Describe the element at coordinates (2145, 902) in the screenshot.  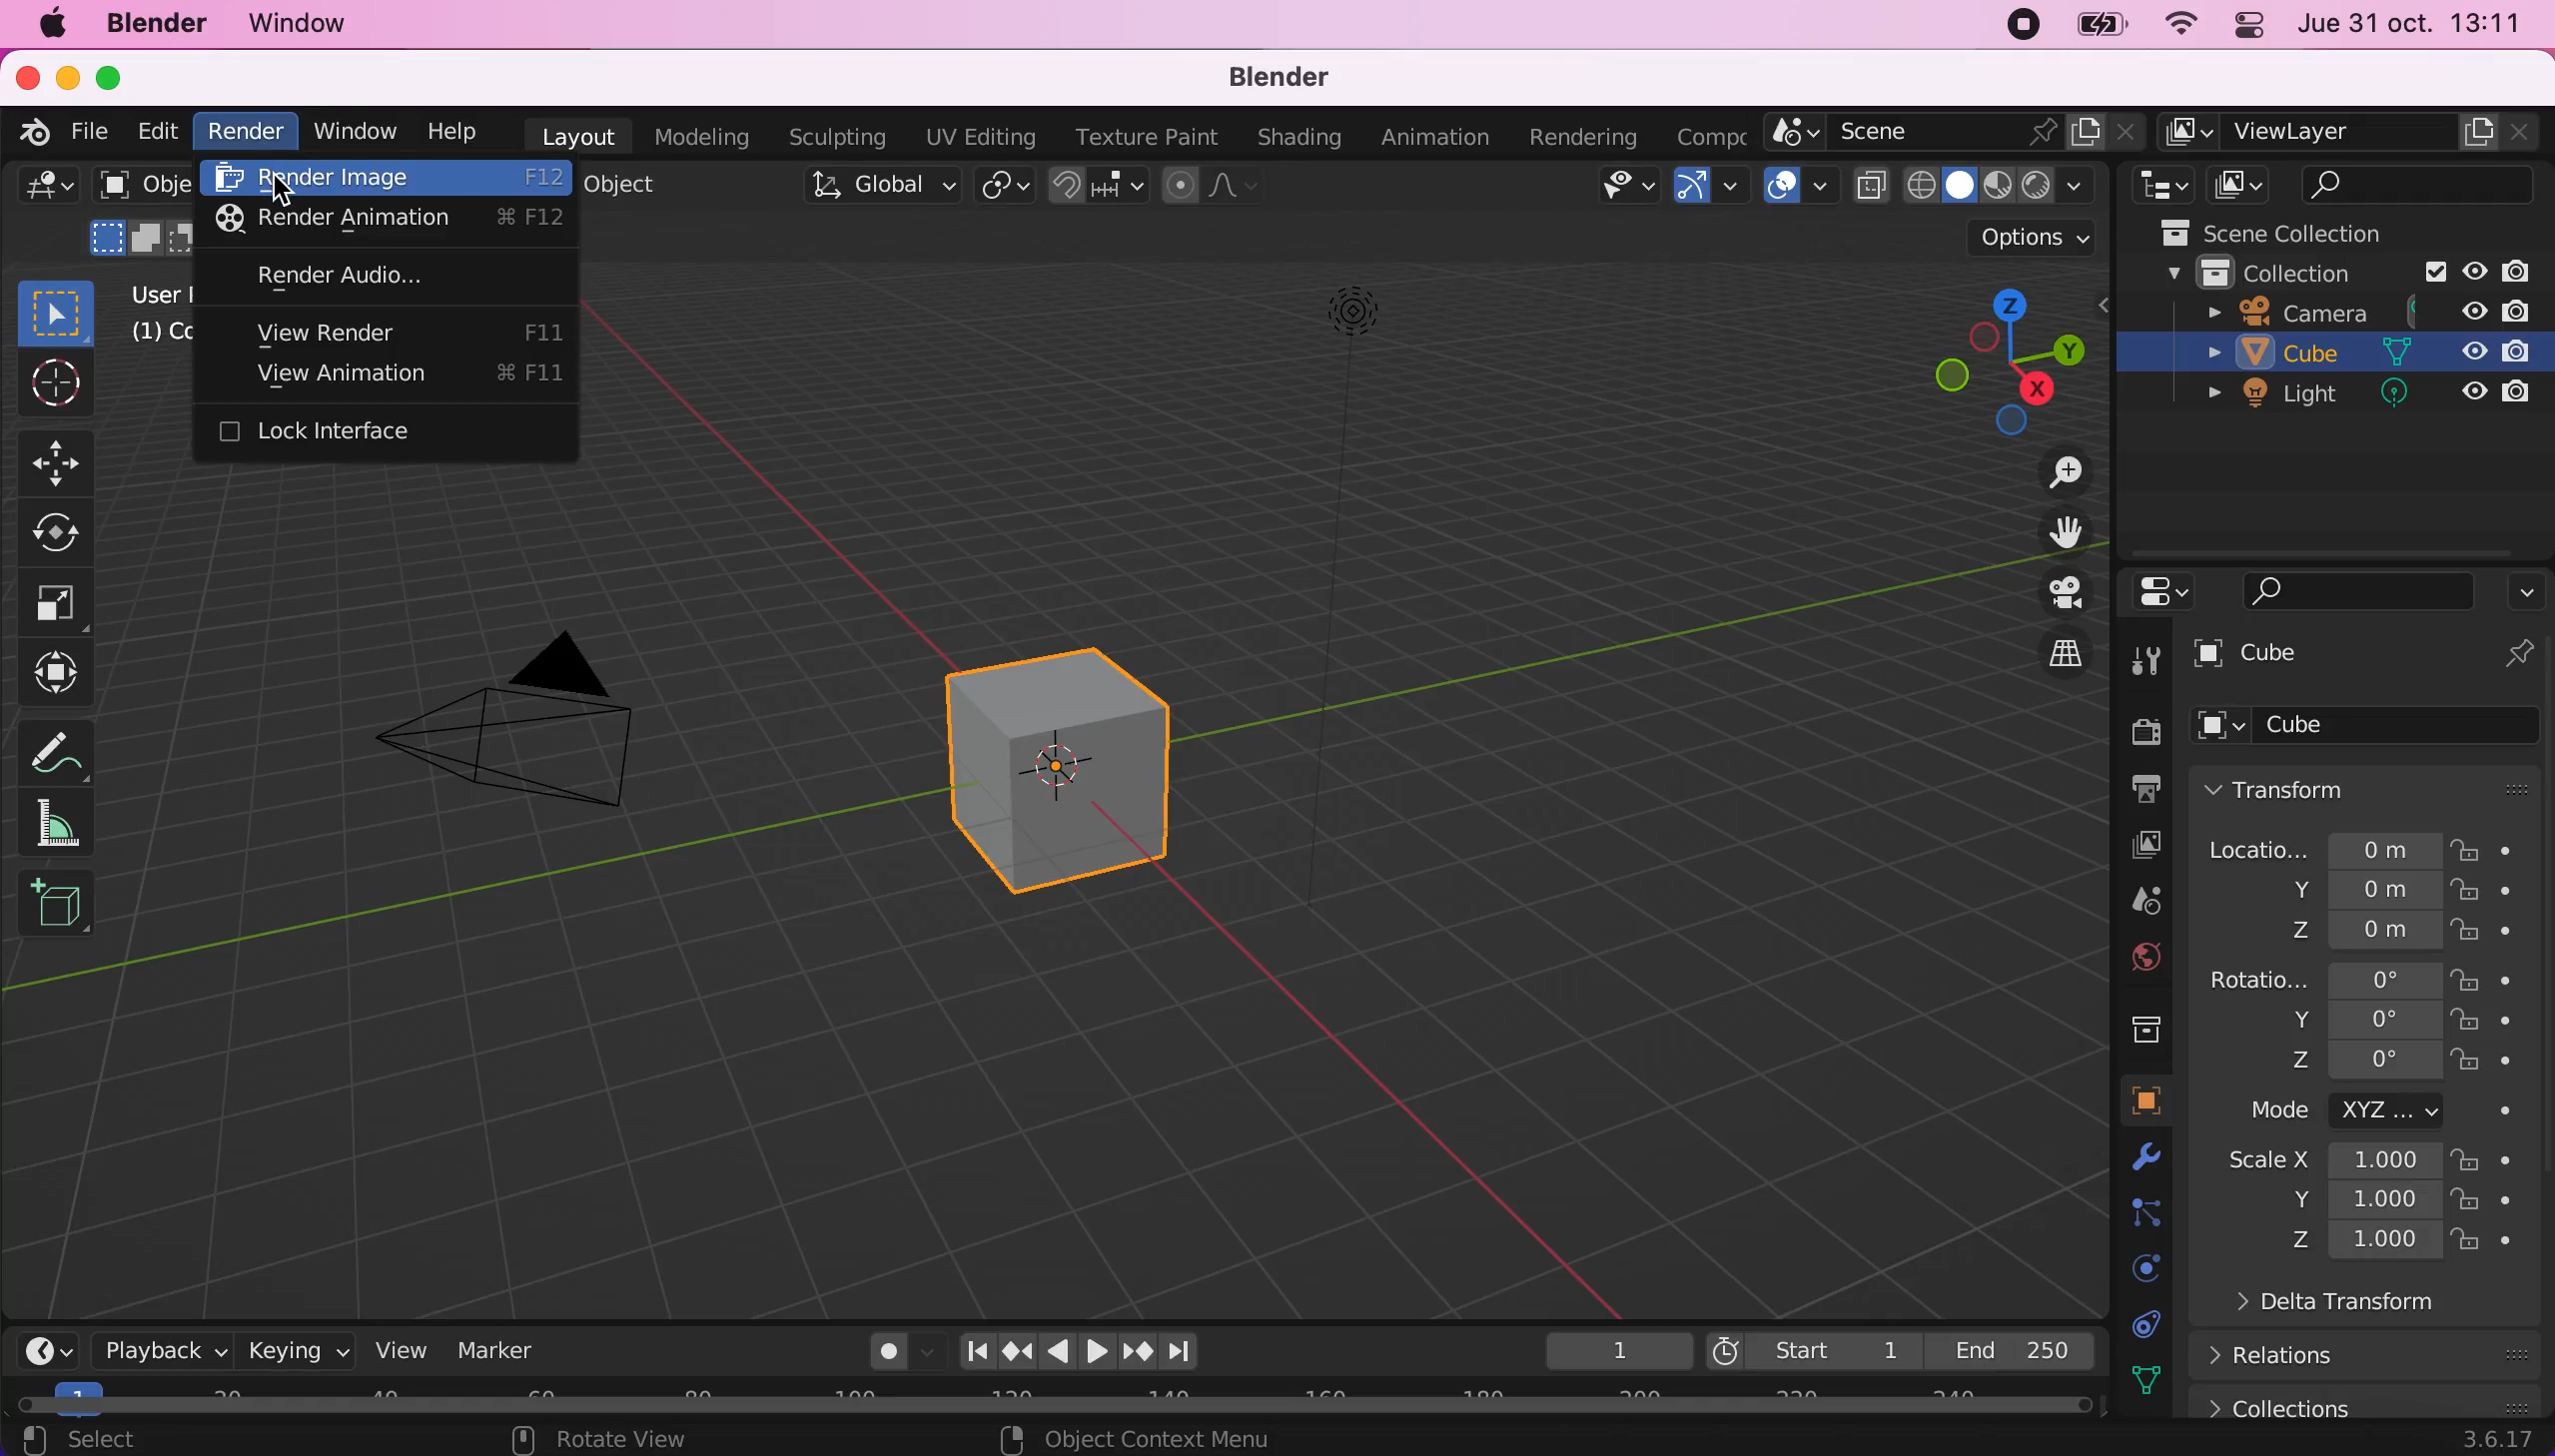
I see `scene` at that location.